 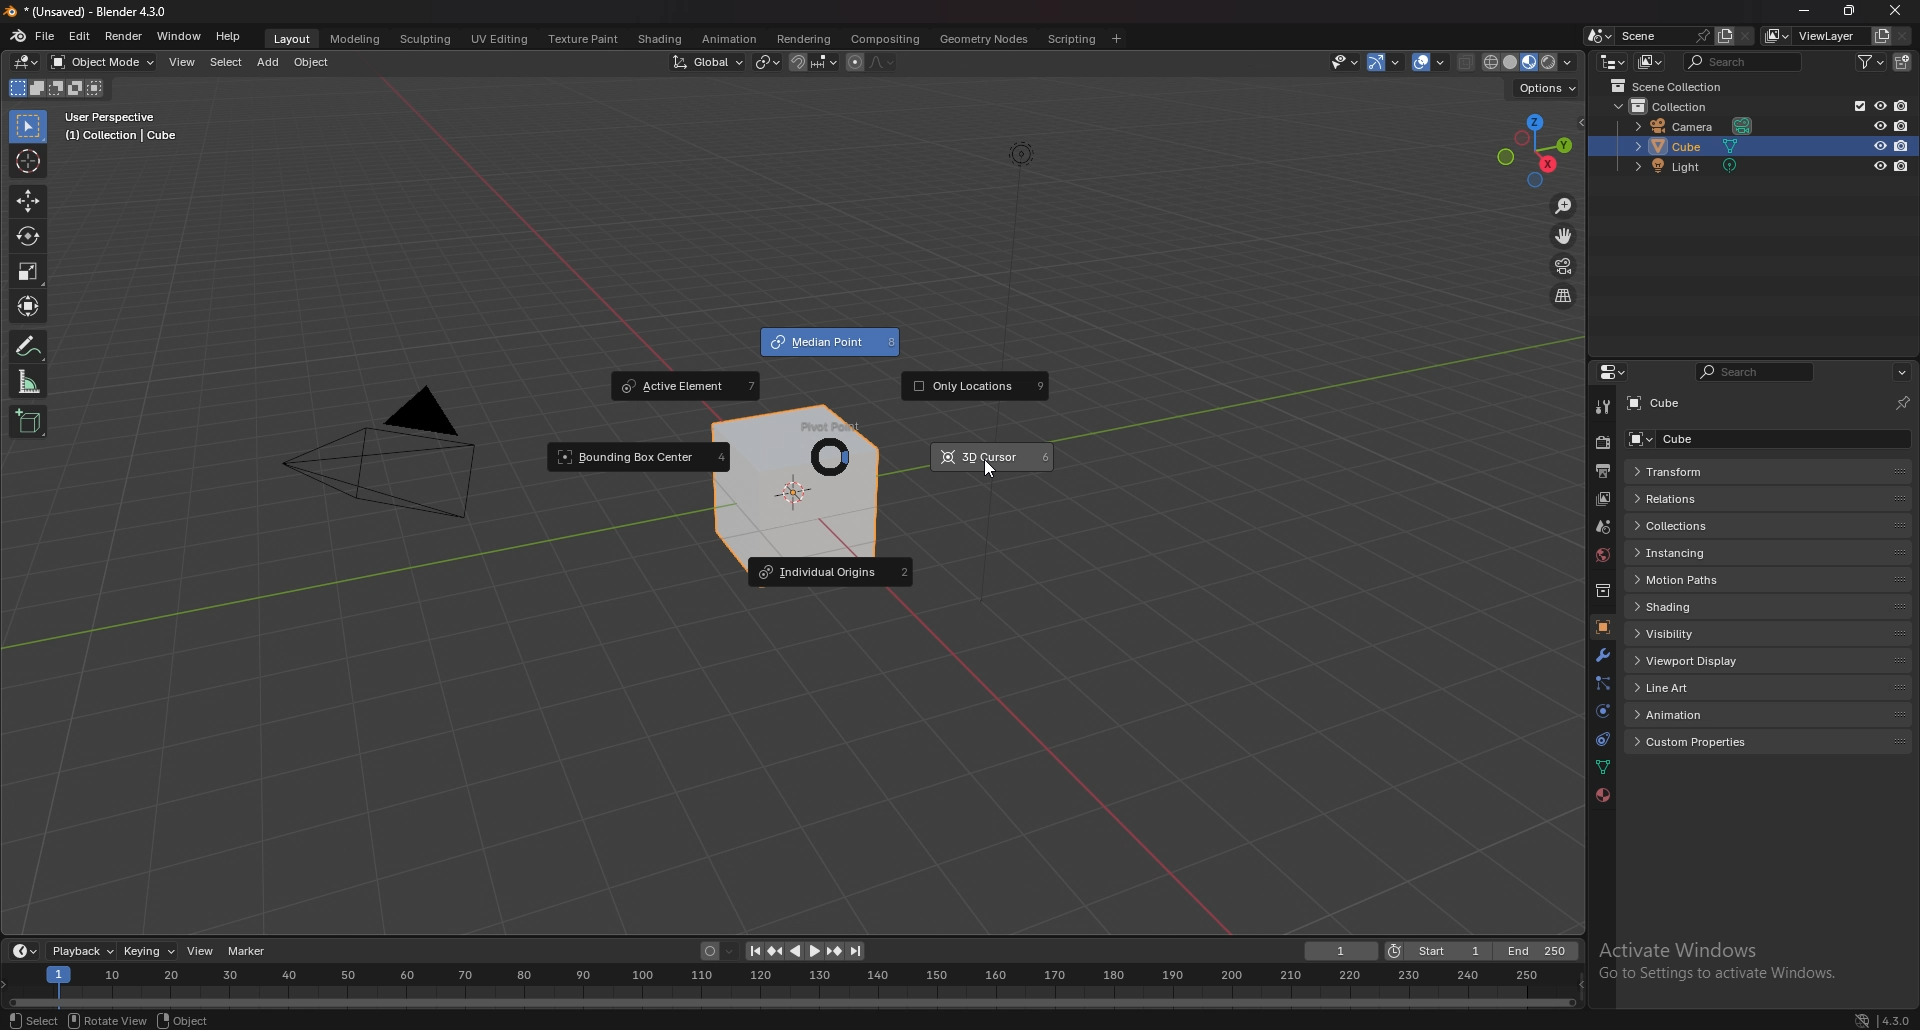 I want to click on object mode, so click(x=104, y=61).